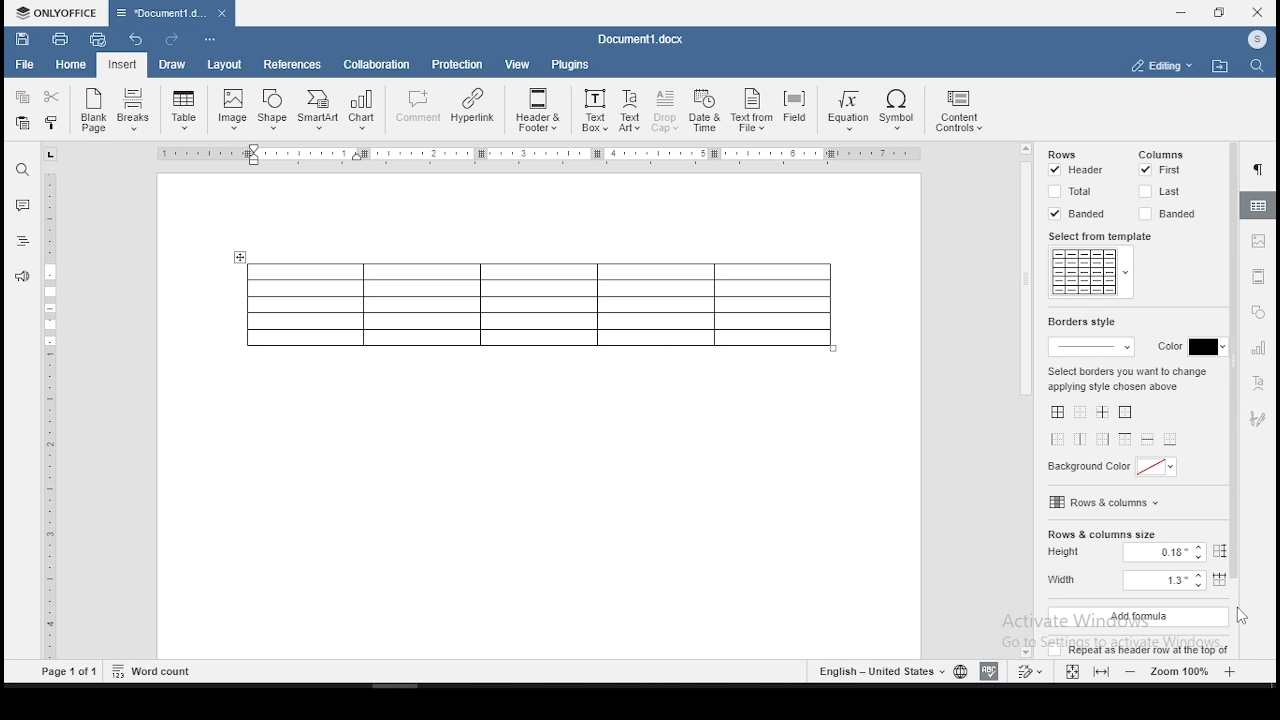 The height and width of the screenshot is (720, 1280). Describe the element at coordinates (1032, 670) in the screenshot. I see `track changes` at that location.